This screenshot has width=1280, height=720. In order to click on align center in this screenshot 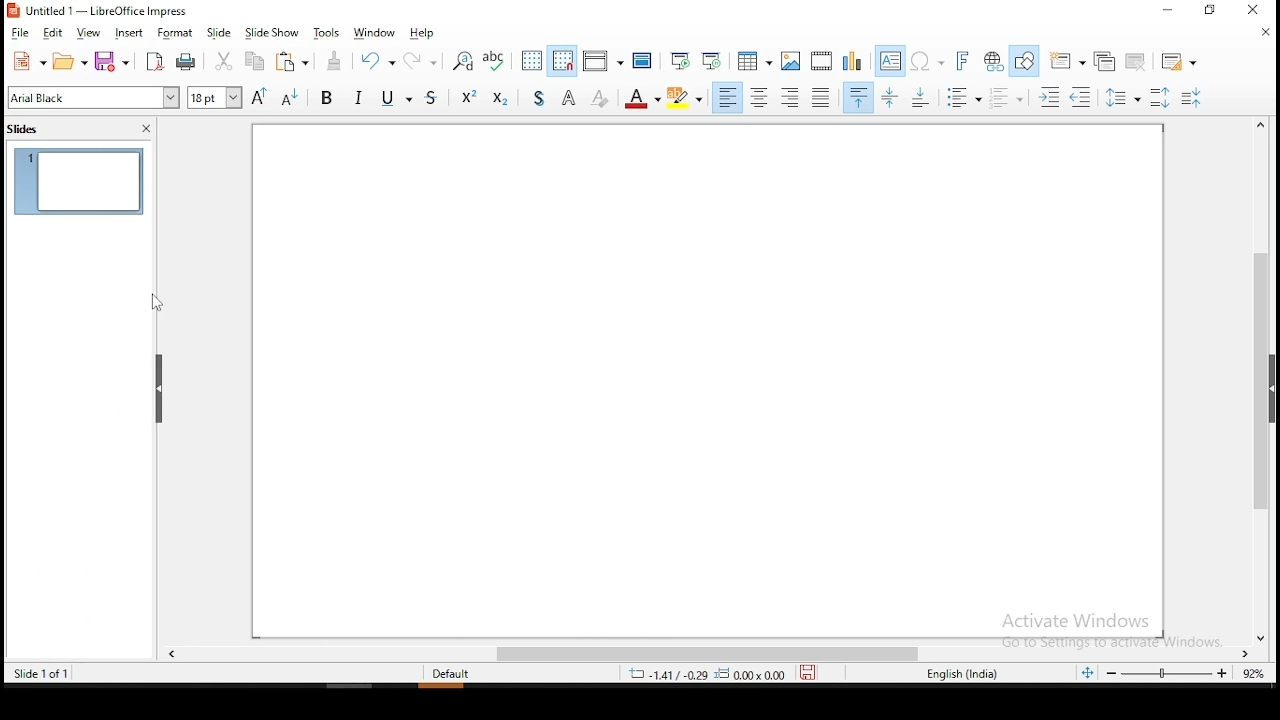, I will do `click(760, 98)`.